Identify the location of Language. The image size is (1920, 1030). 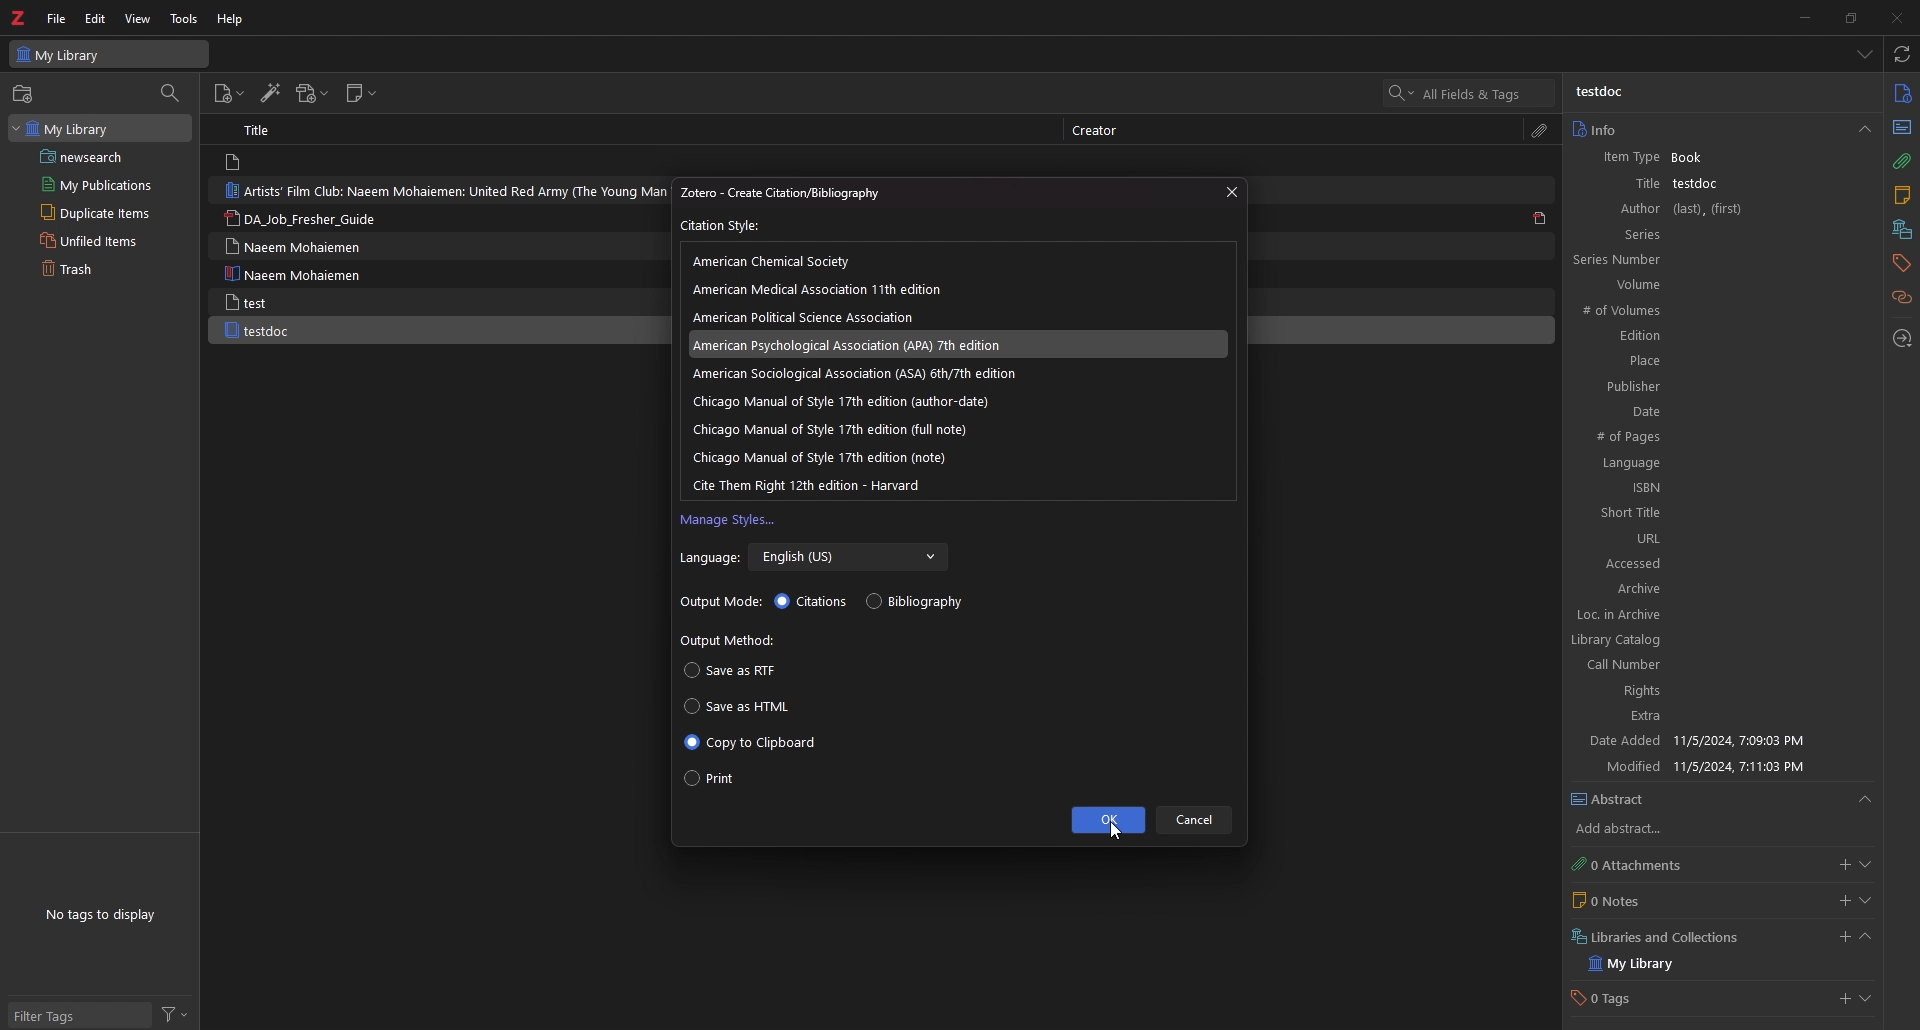
(709, 559).